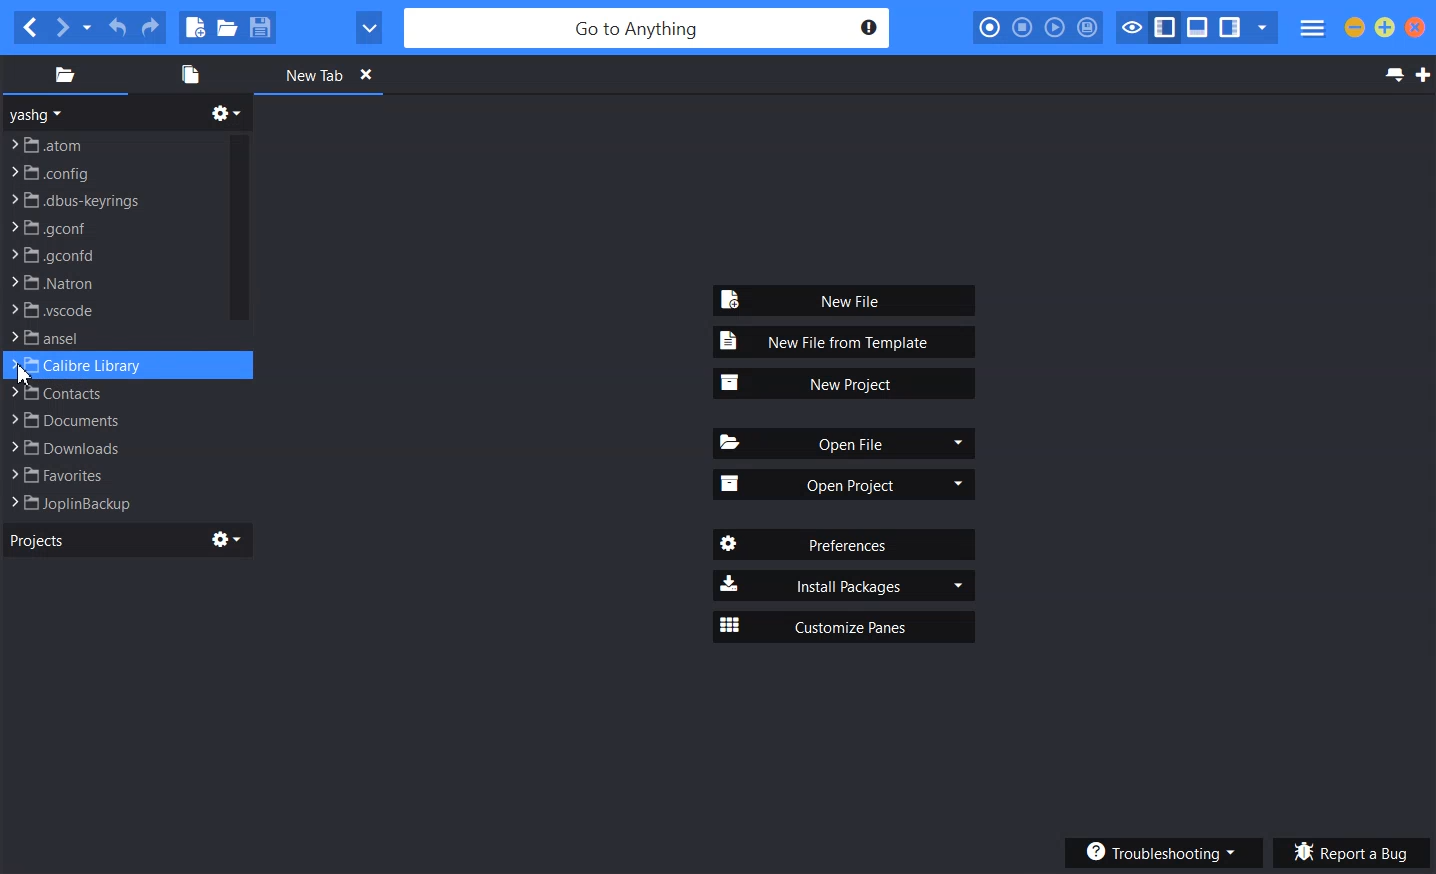  What do you see at coordinates (111, 310) in the screenshot?
I see `File` at bounding box center [111, 310].